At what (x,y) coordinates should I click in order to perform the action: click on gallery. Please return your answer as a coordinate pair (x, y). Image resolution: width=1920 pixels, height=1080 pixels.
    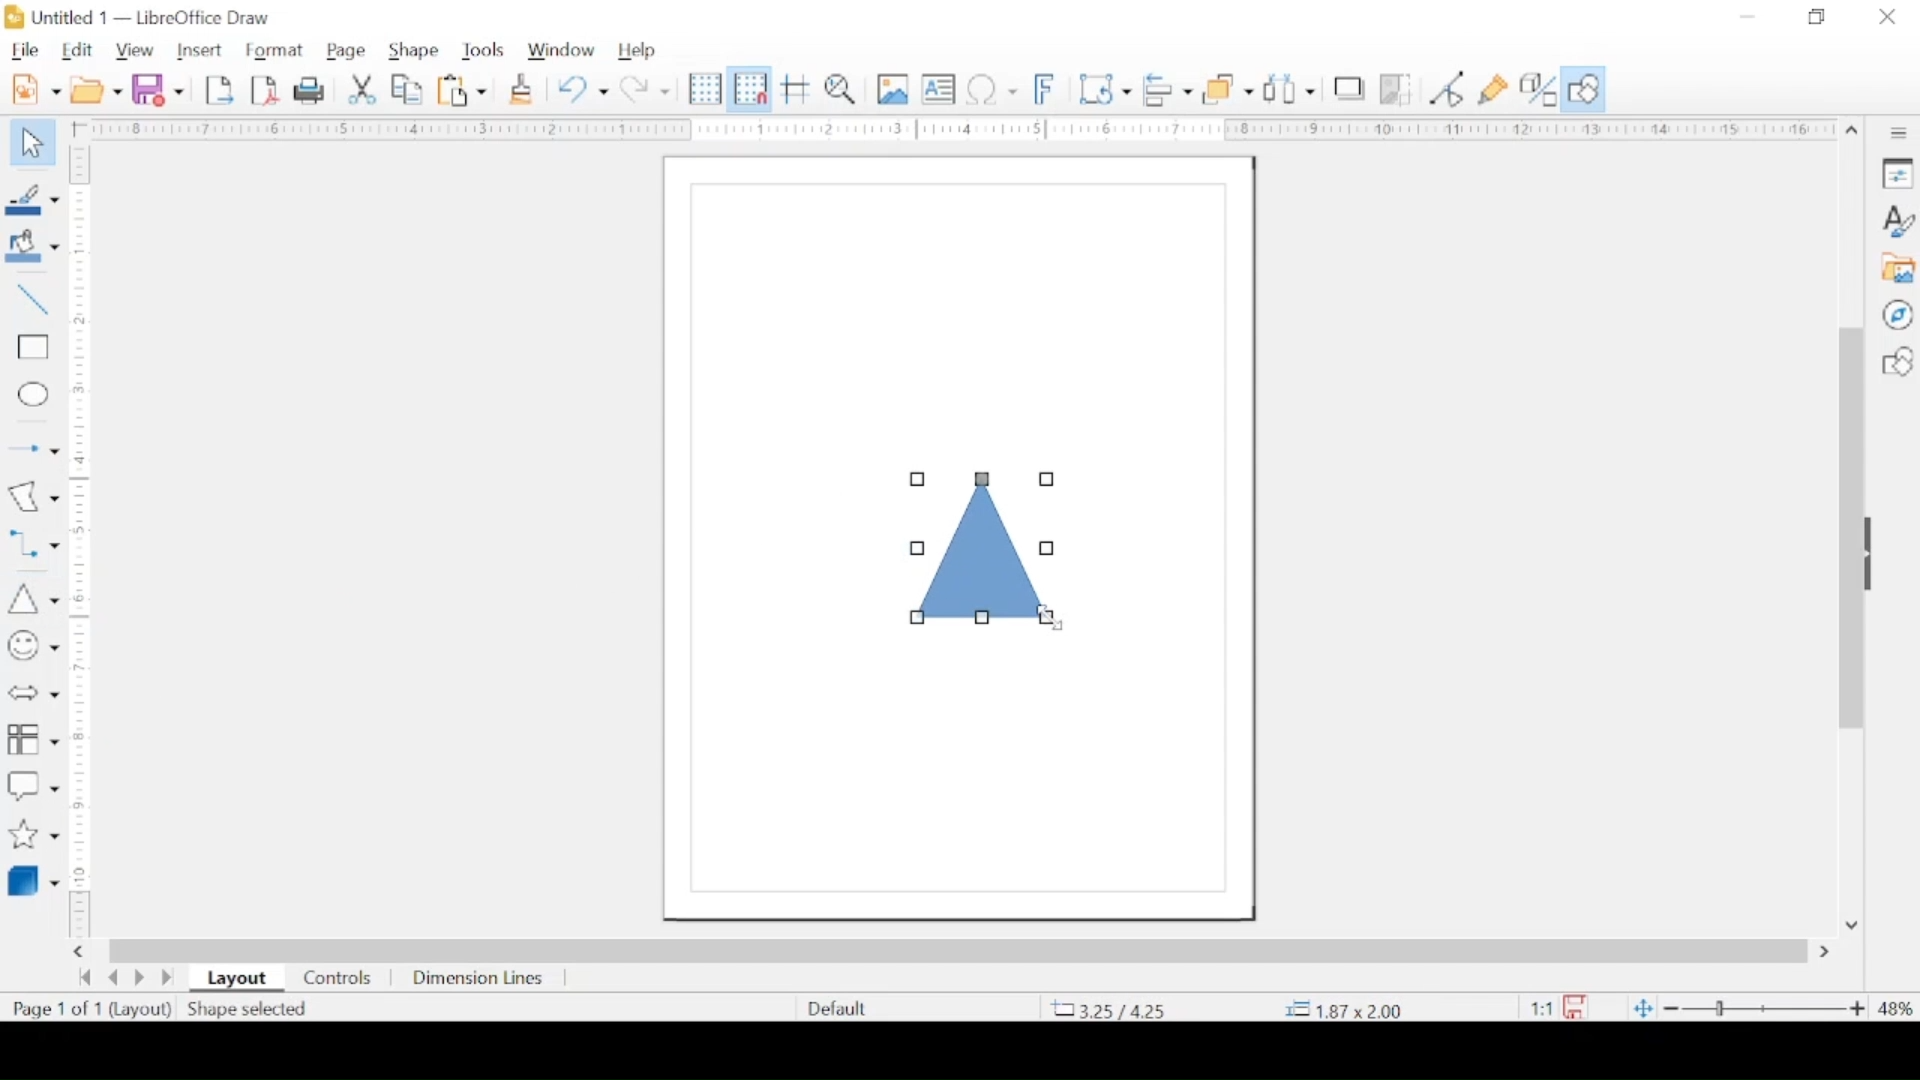
    Looking at the image, I should click on (1900, 269).